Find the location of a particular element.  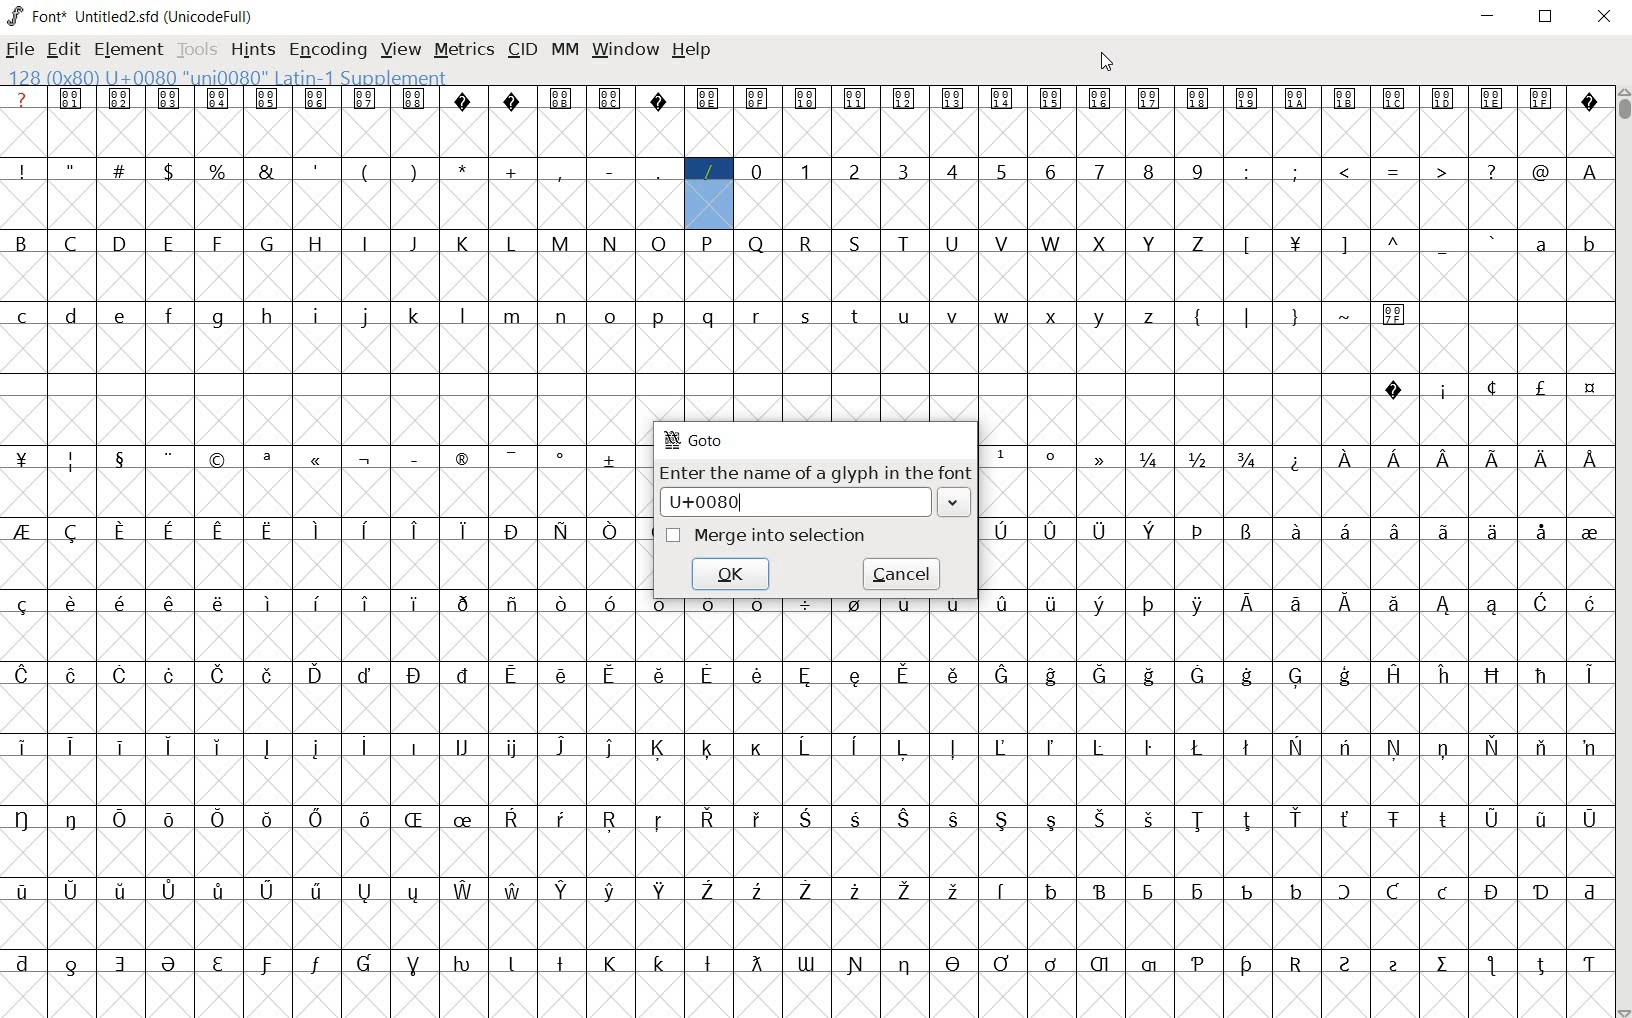

glyph is located at coordinates (462, 675).